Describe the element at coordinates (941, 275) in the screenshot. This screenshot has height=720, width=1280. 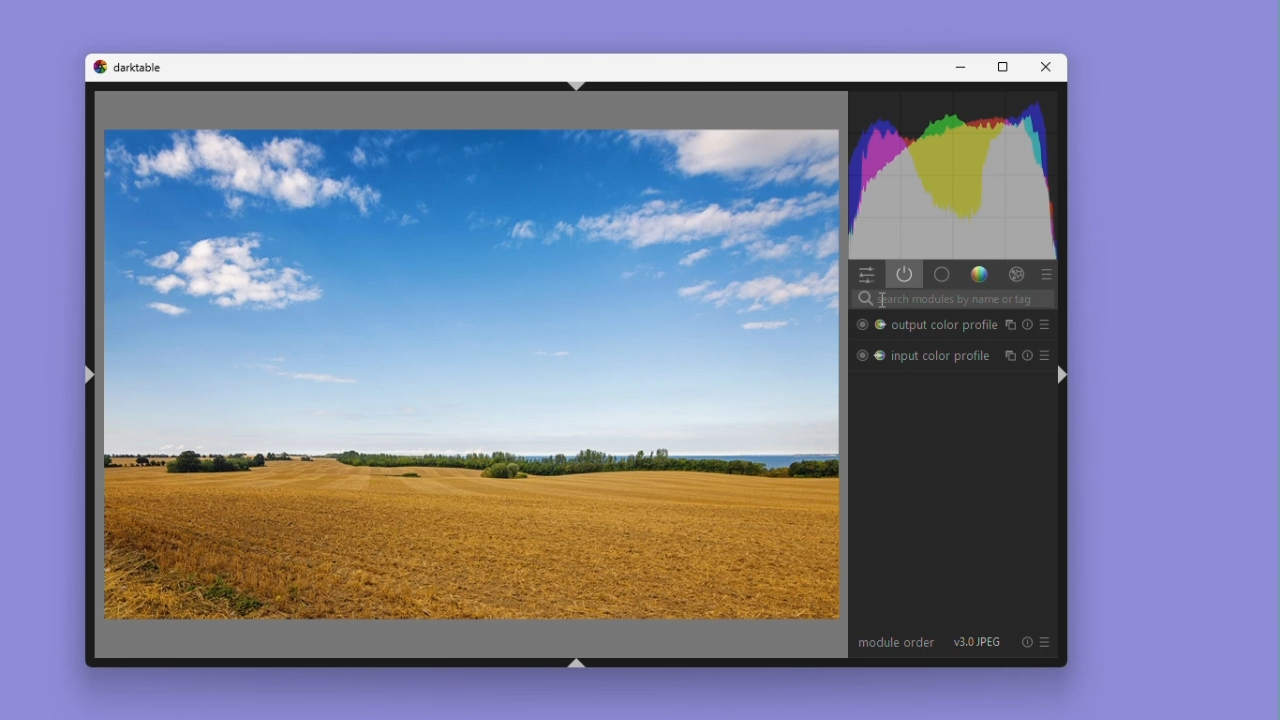
I see `base` at that location.